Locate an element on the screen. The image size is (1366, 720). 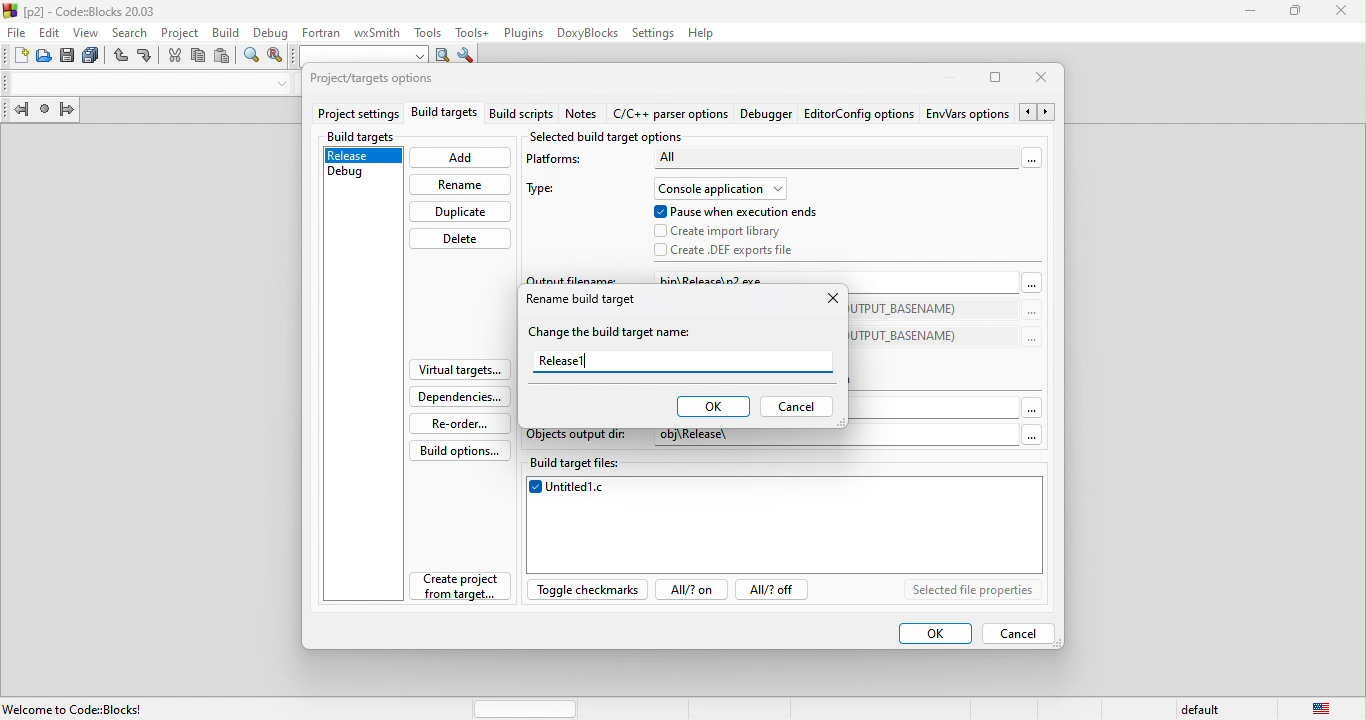
output filename is located at coordinates (572, 278).